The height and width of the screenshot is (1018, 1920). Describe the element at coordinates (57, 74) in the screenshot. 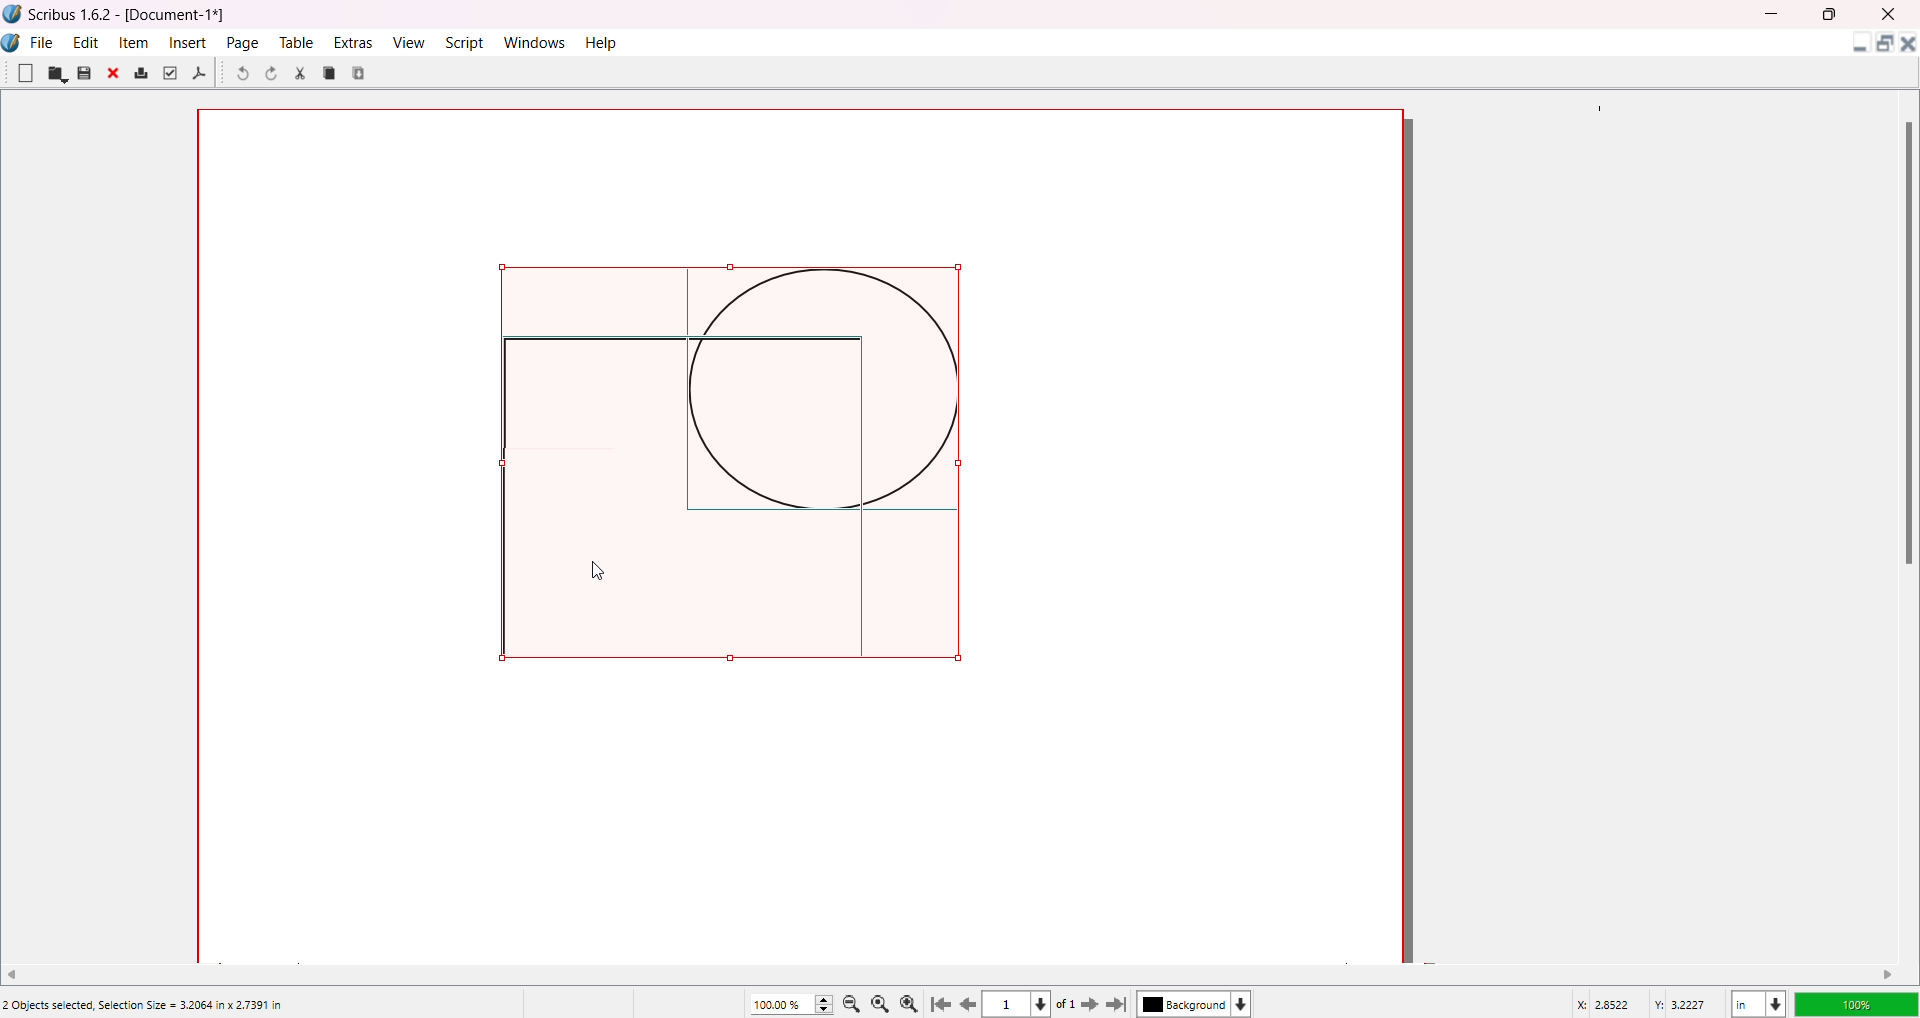

I see `Open` at that location.